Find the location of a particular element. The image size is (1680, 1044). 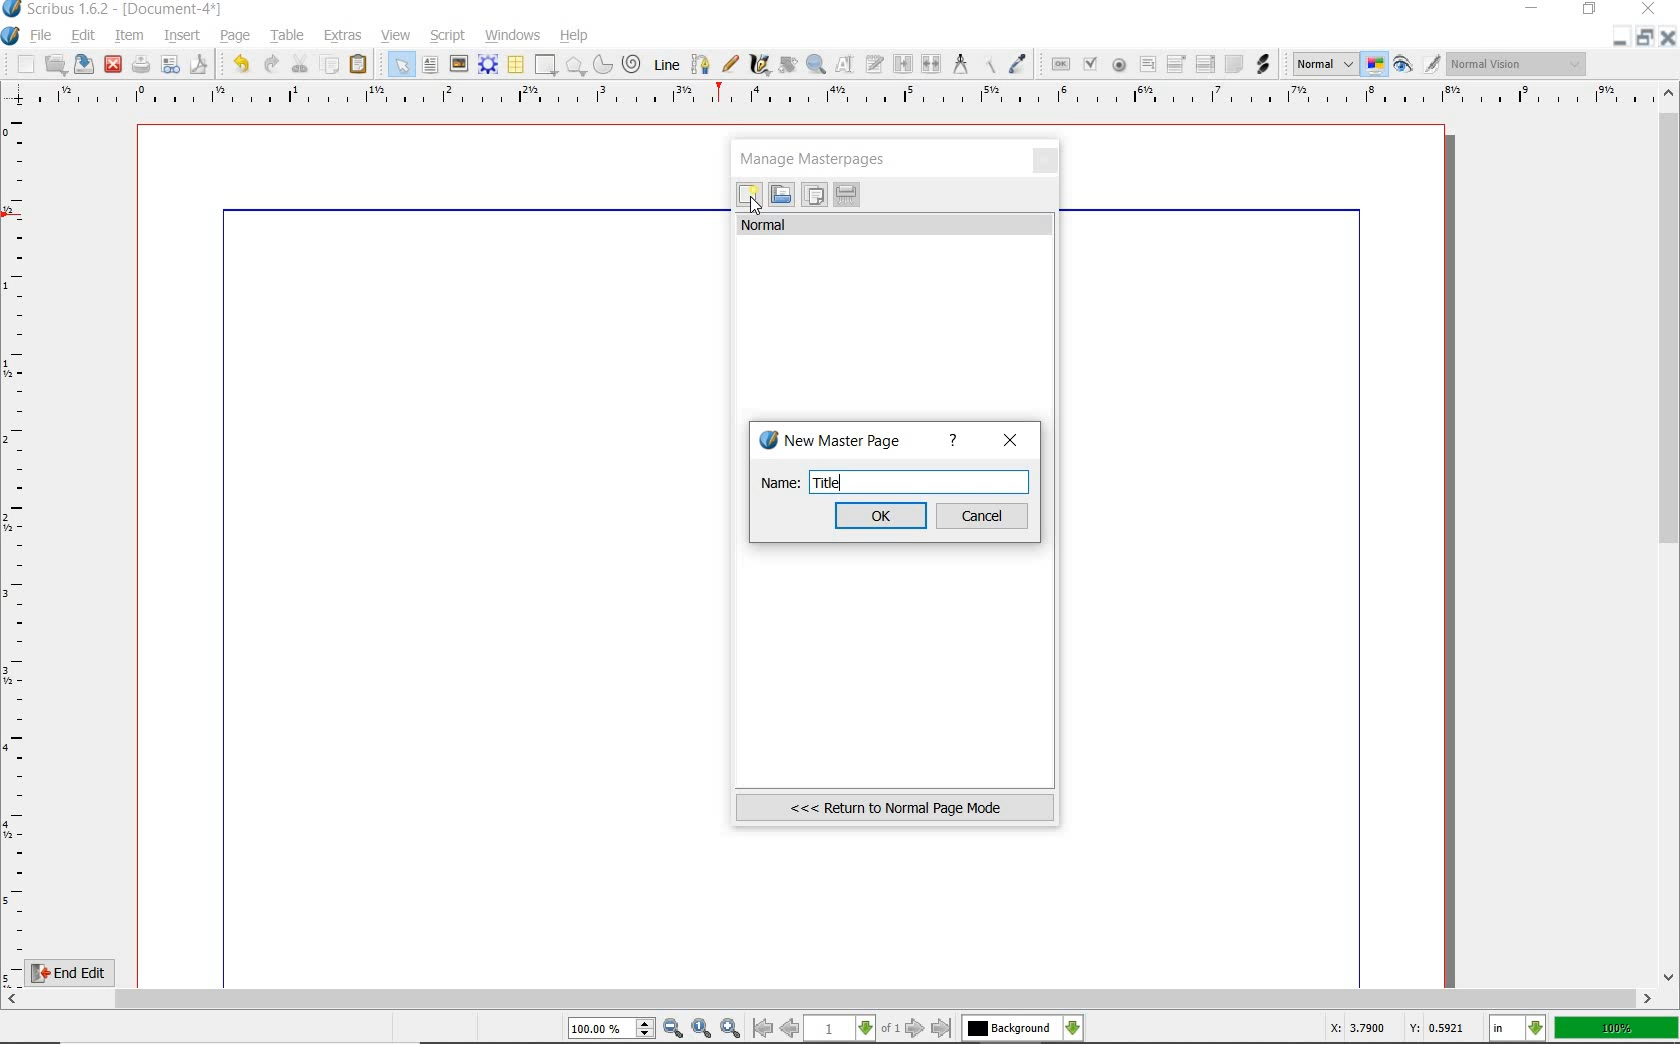

freehand line is located at coordinates (727, 65).